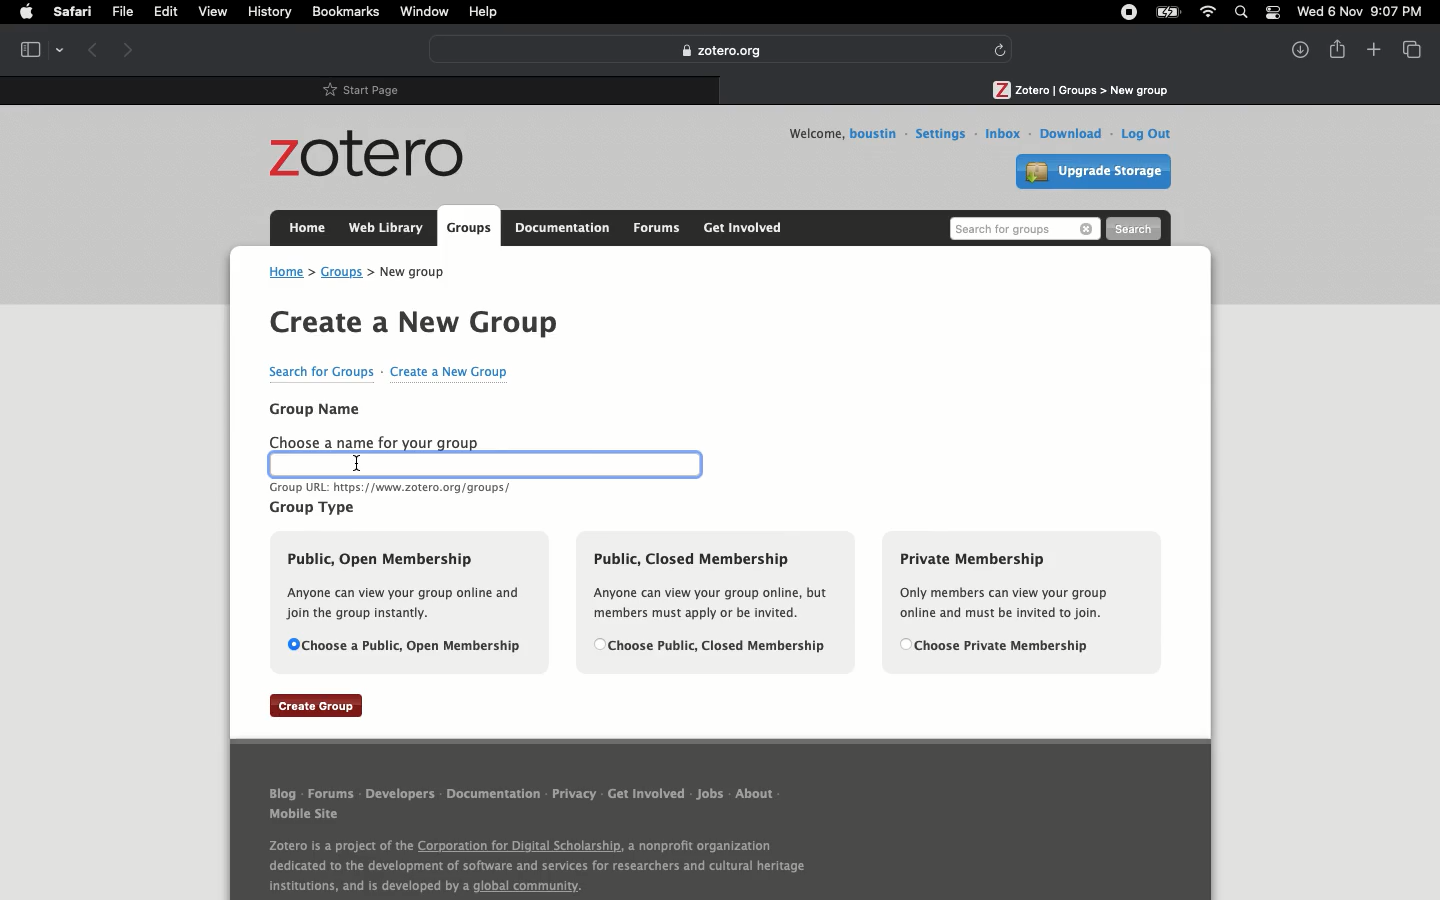  I want to click on Forums, so click(656, 226).